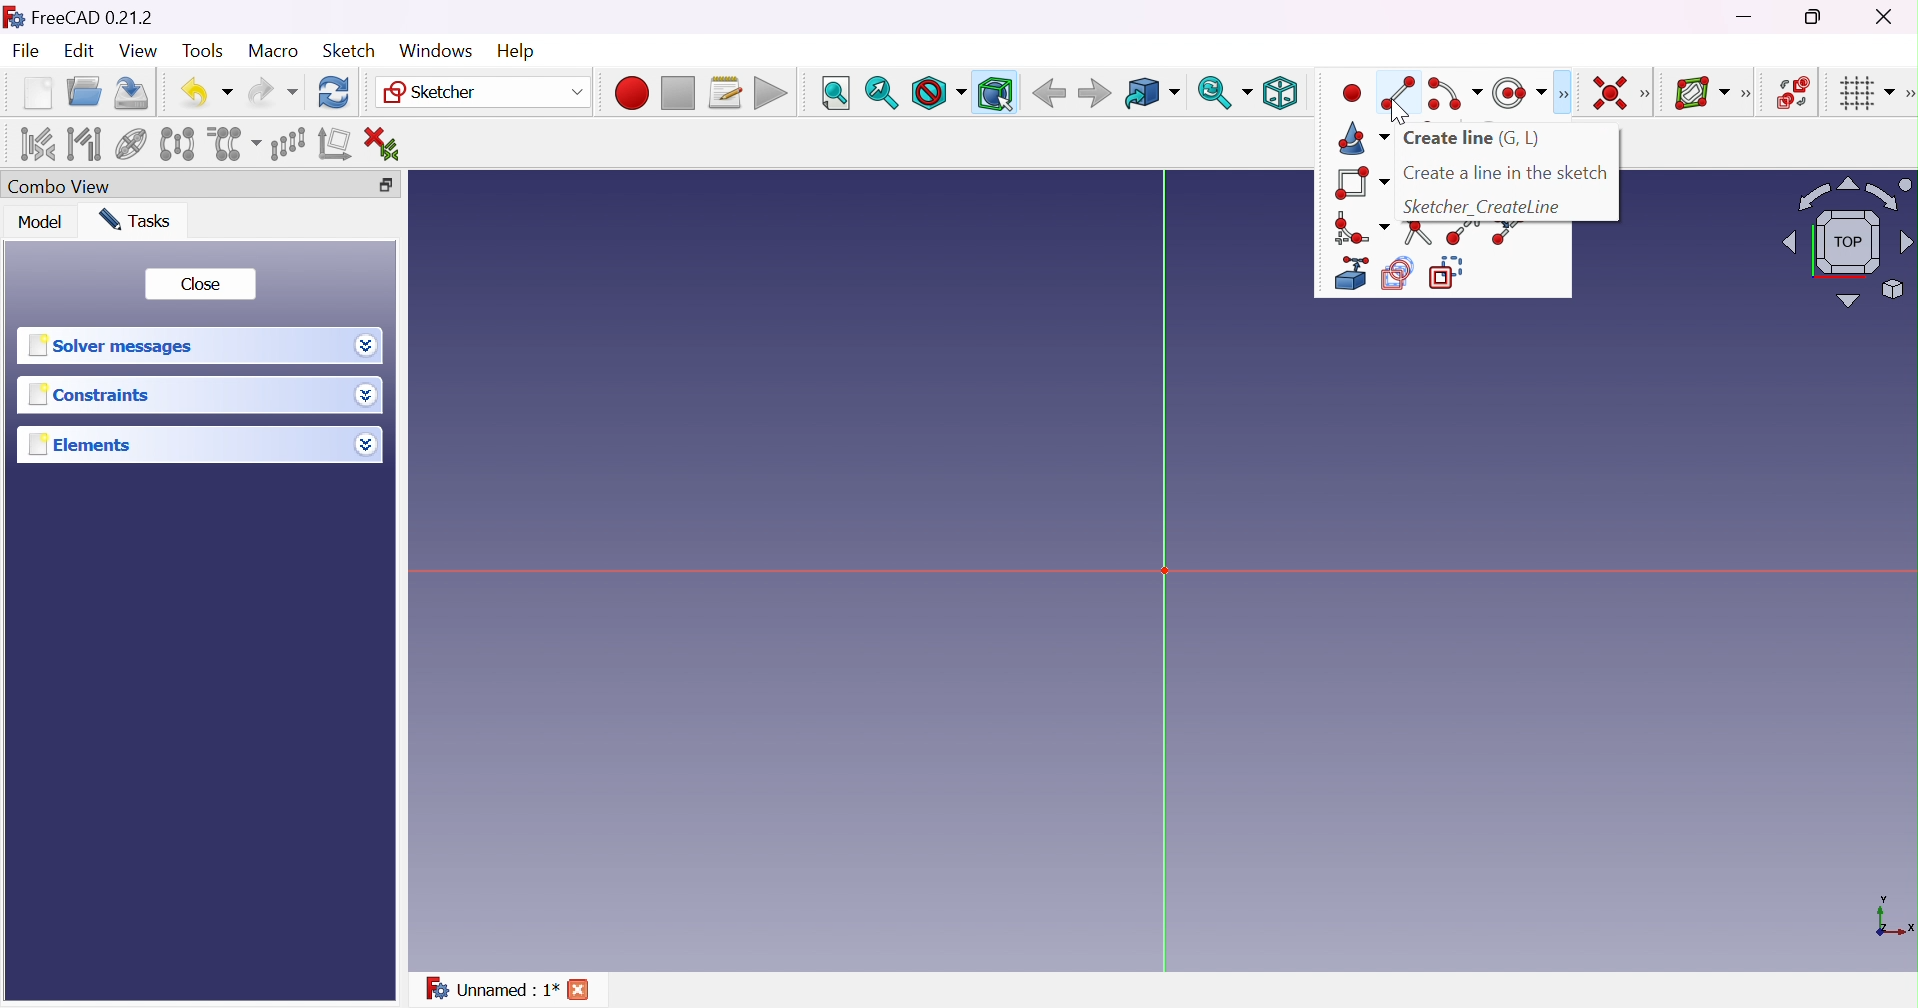 Image resolution: width=1918 pixels, height=1008 pixels. What do you see at coordinates (1151, 94) in the screenshot?
I see `Move in box` at bounding box center [1151, 94].